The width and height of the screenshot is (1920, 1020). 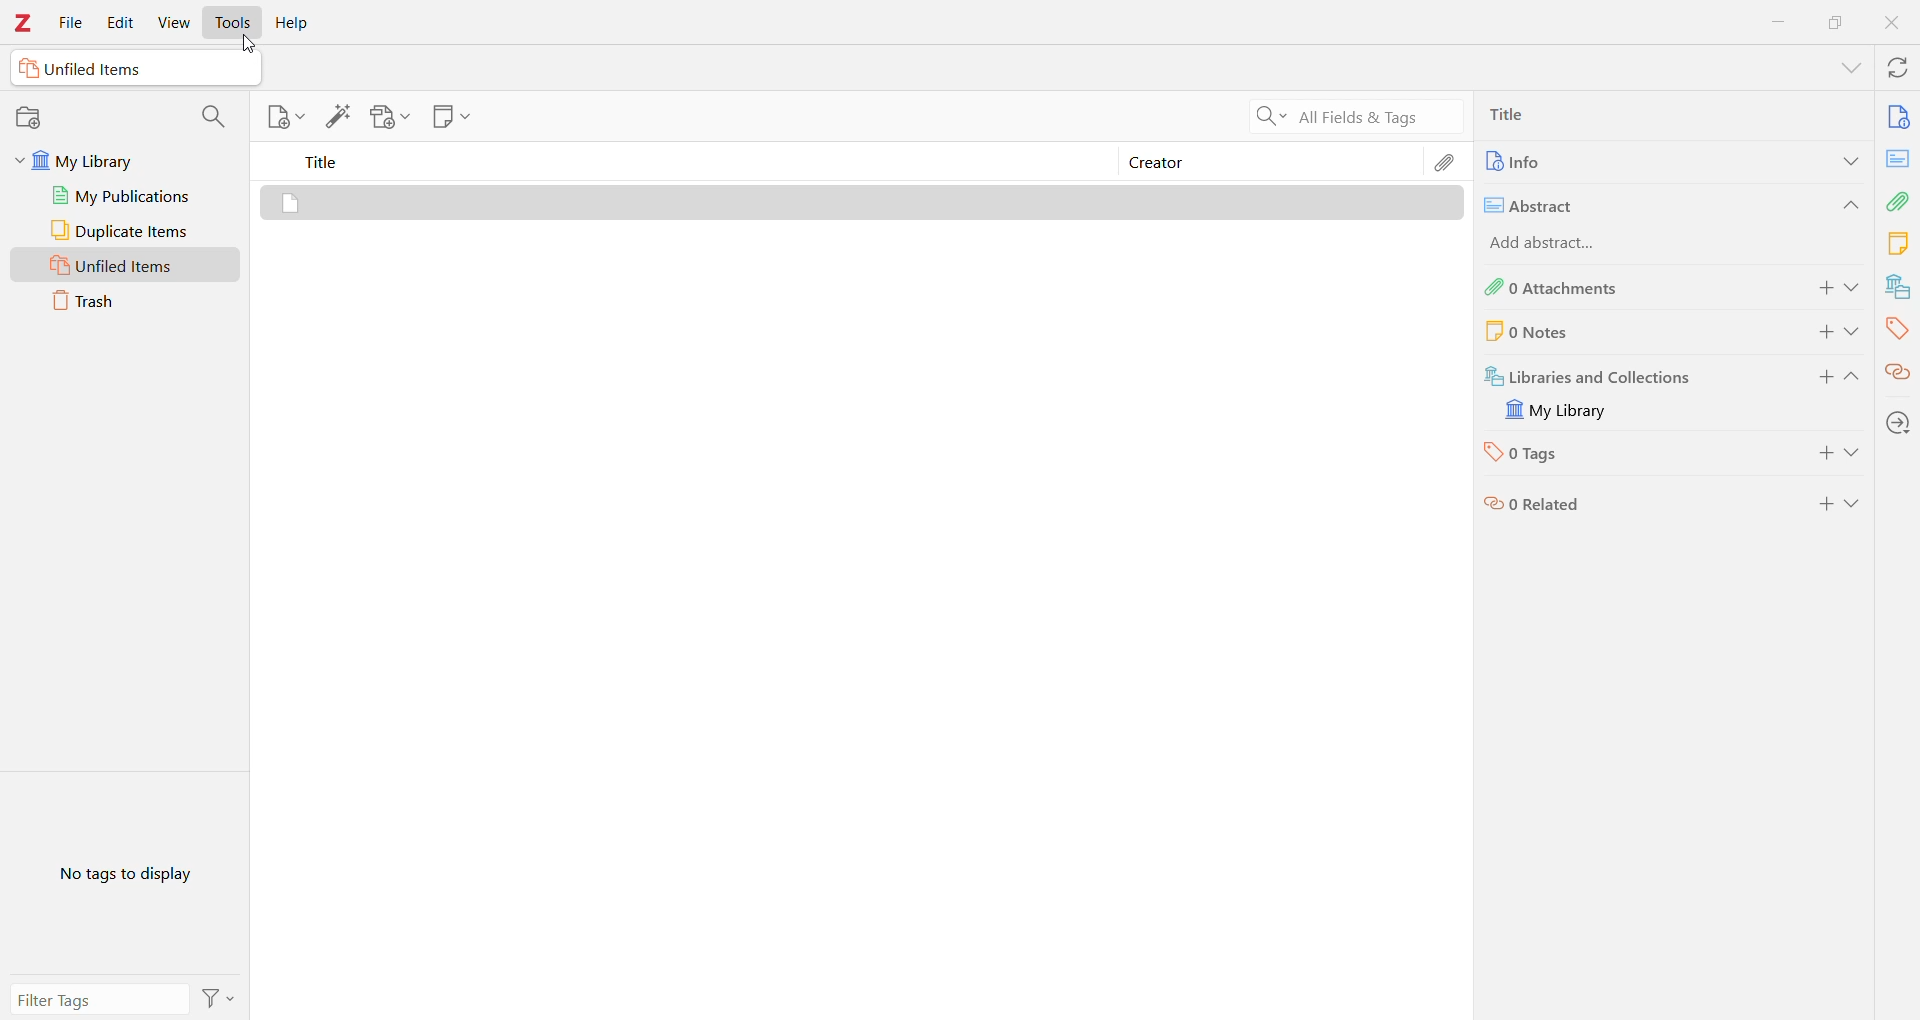 I want to click on Expand Section, so click(x=1853, y=289).